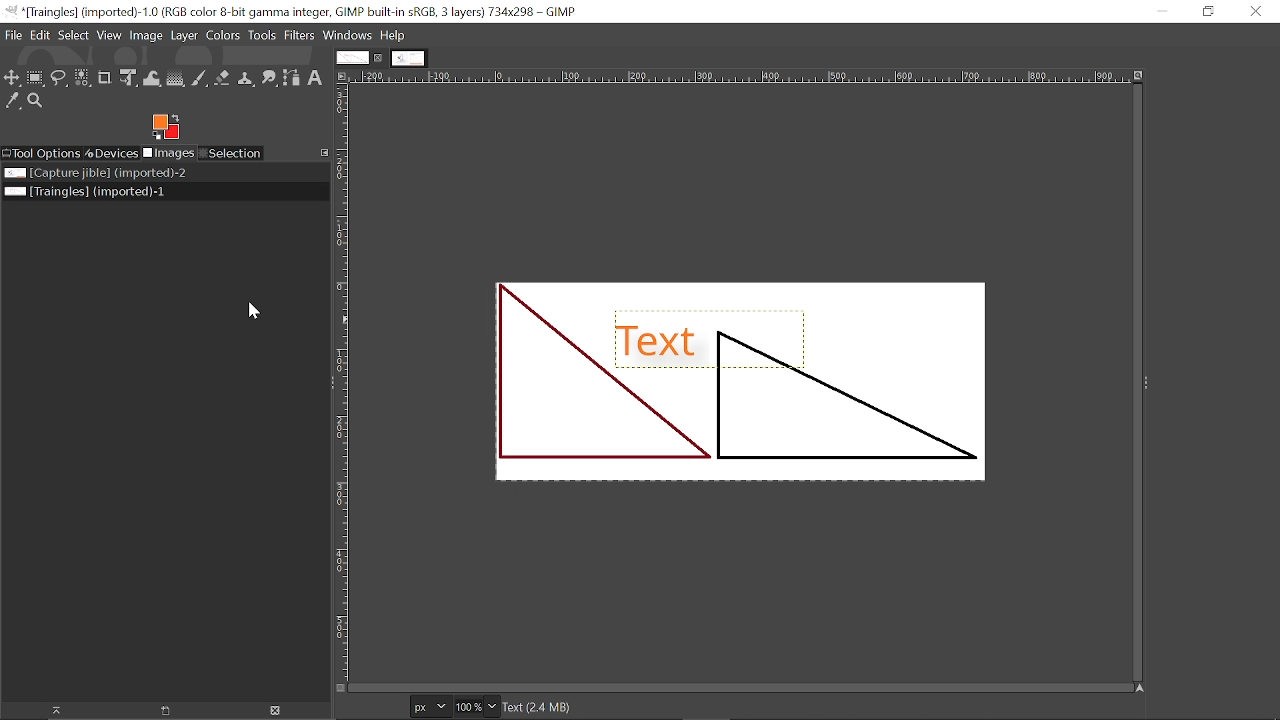 This screenshot has height=720, width=1280. What do you see at coordinates (93, 174) in the screenshot?
I see `Image file titled "Capture jible"` at bounding box center [93, 174].